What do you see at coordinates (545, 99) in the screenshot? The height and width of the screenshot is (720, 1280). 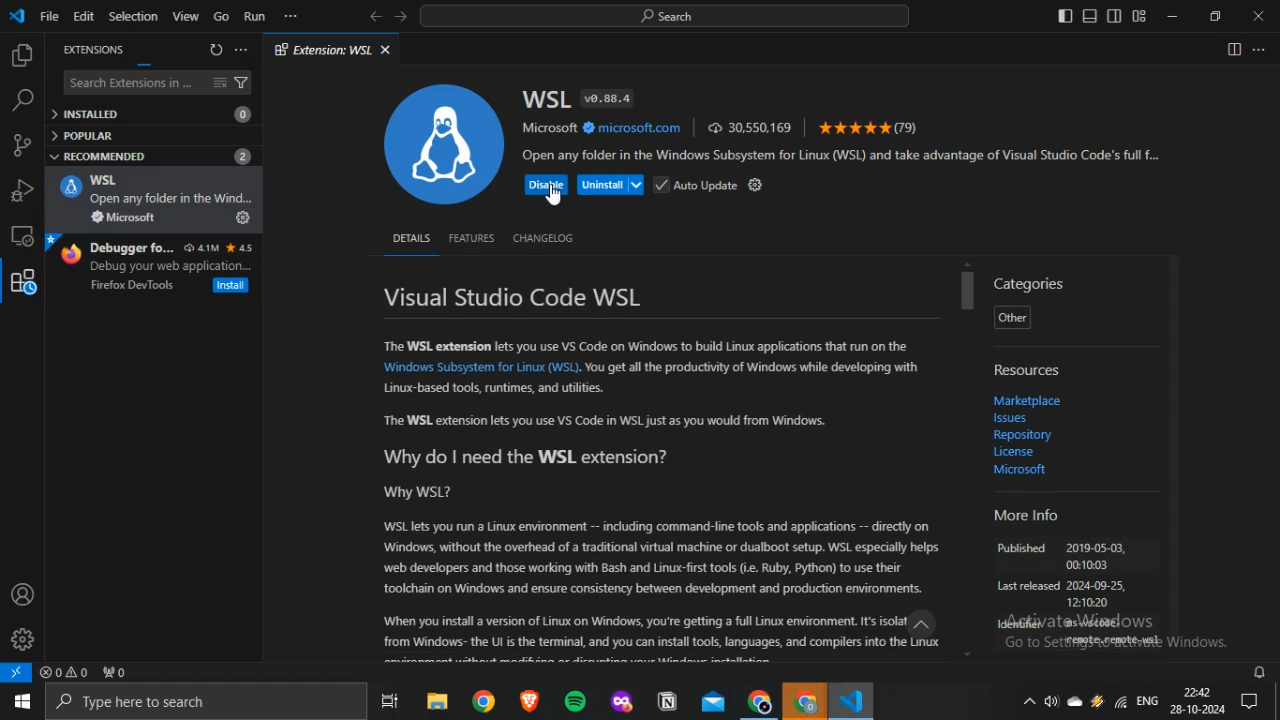 I see `WSL` at bounding box center [545, 99].